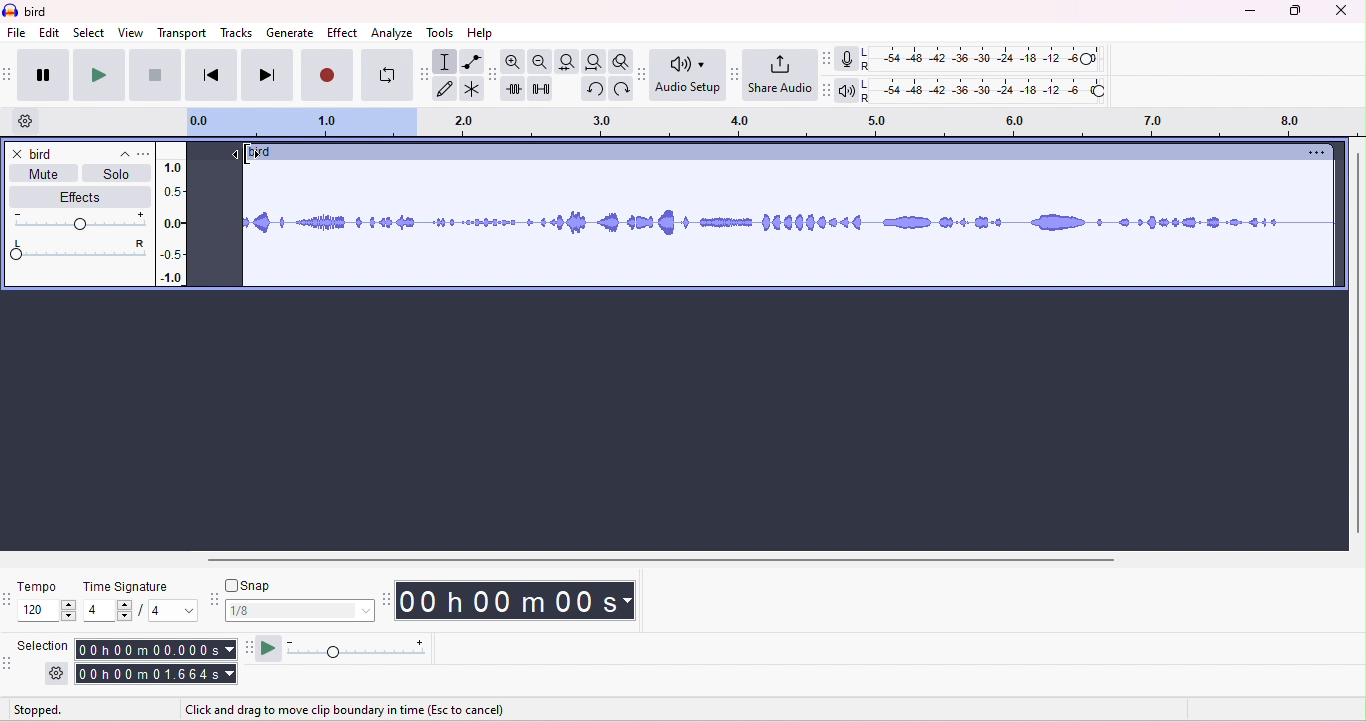 Image resolution: width=1366 pixels, height=722 pixels. I want to click on undo, so click(592, 91).